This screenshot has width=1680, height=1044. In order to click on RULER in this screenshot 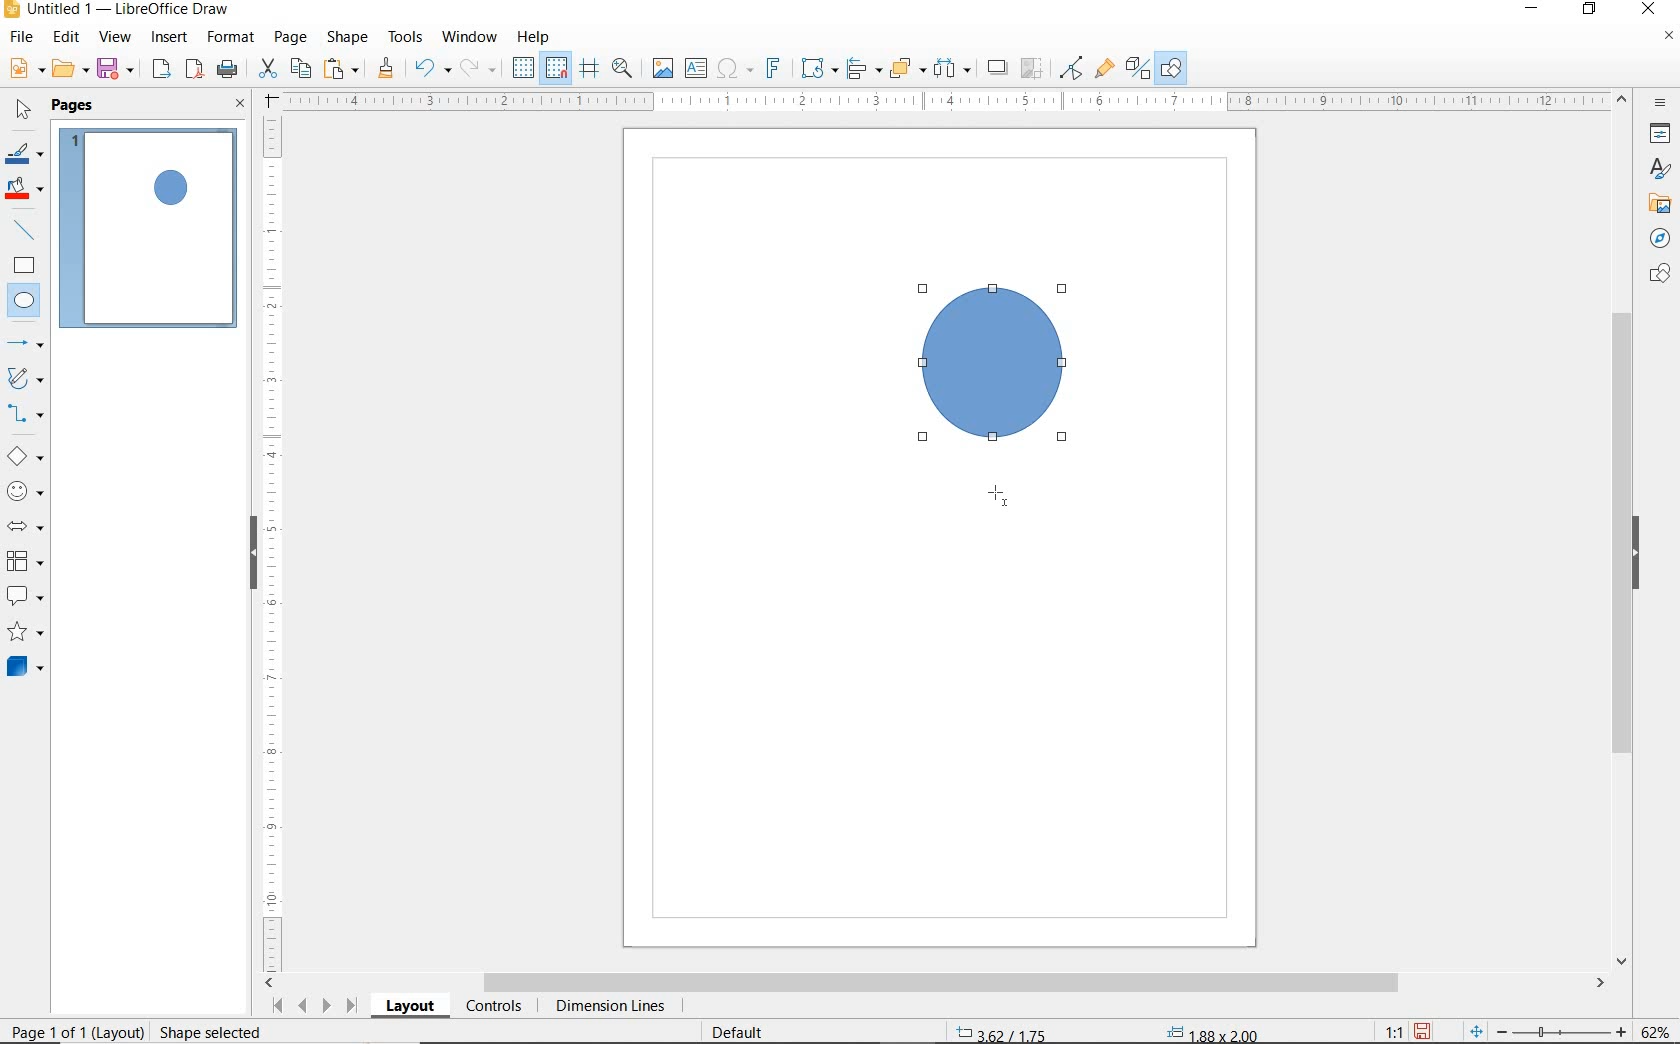, I will do `click(274, 541)`.